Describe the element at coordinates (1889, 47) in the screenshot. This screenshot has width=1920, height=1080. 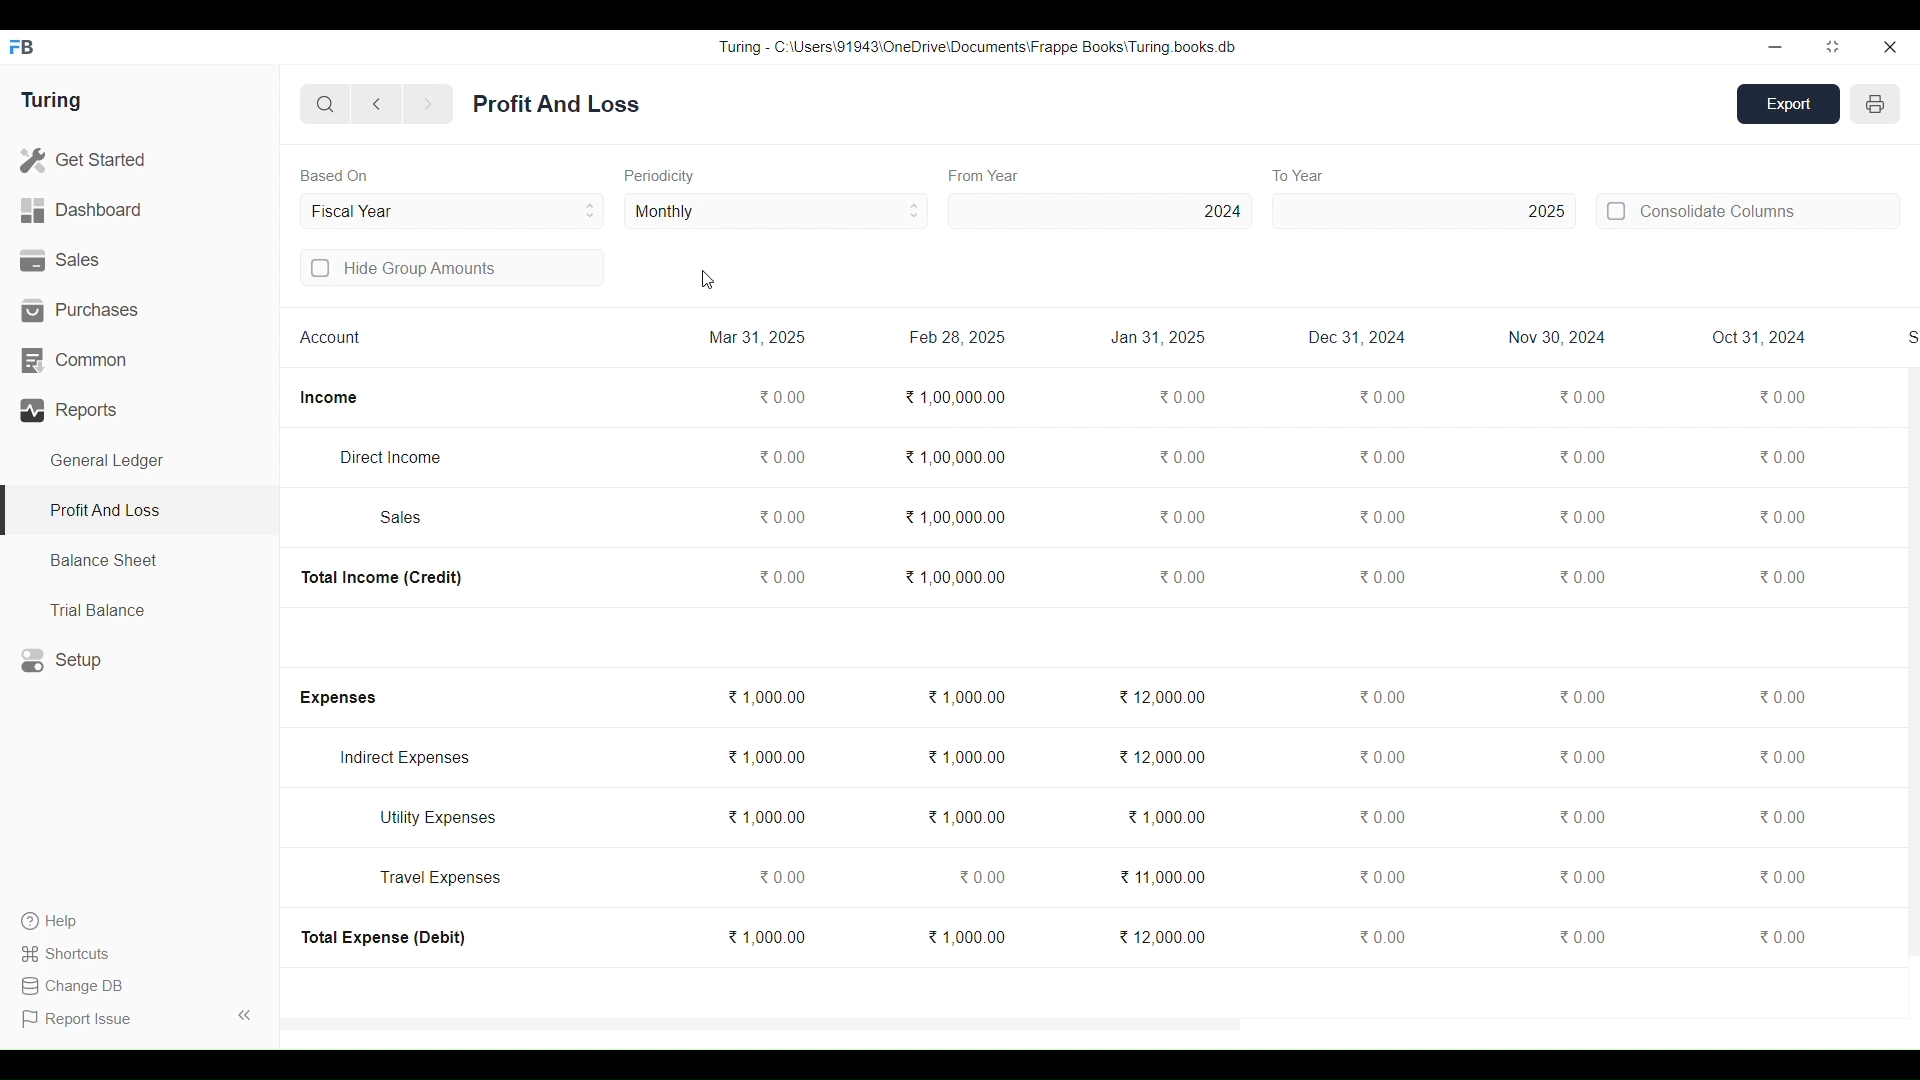
I see `Close` at that location.